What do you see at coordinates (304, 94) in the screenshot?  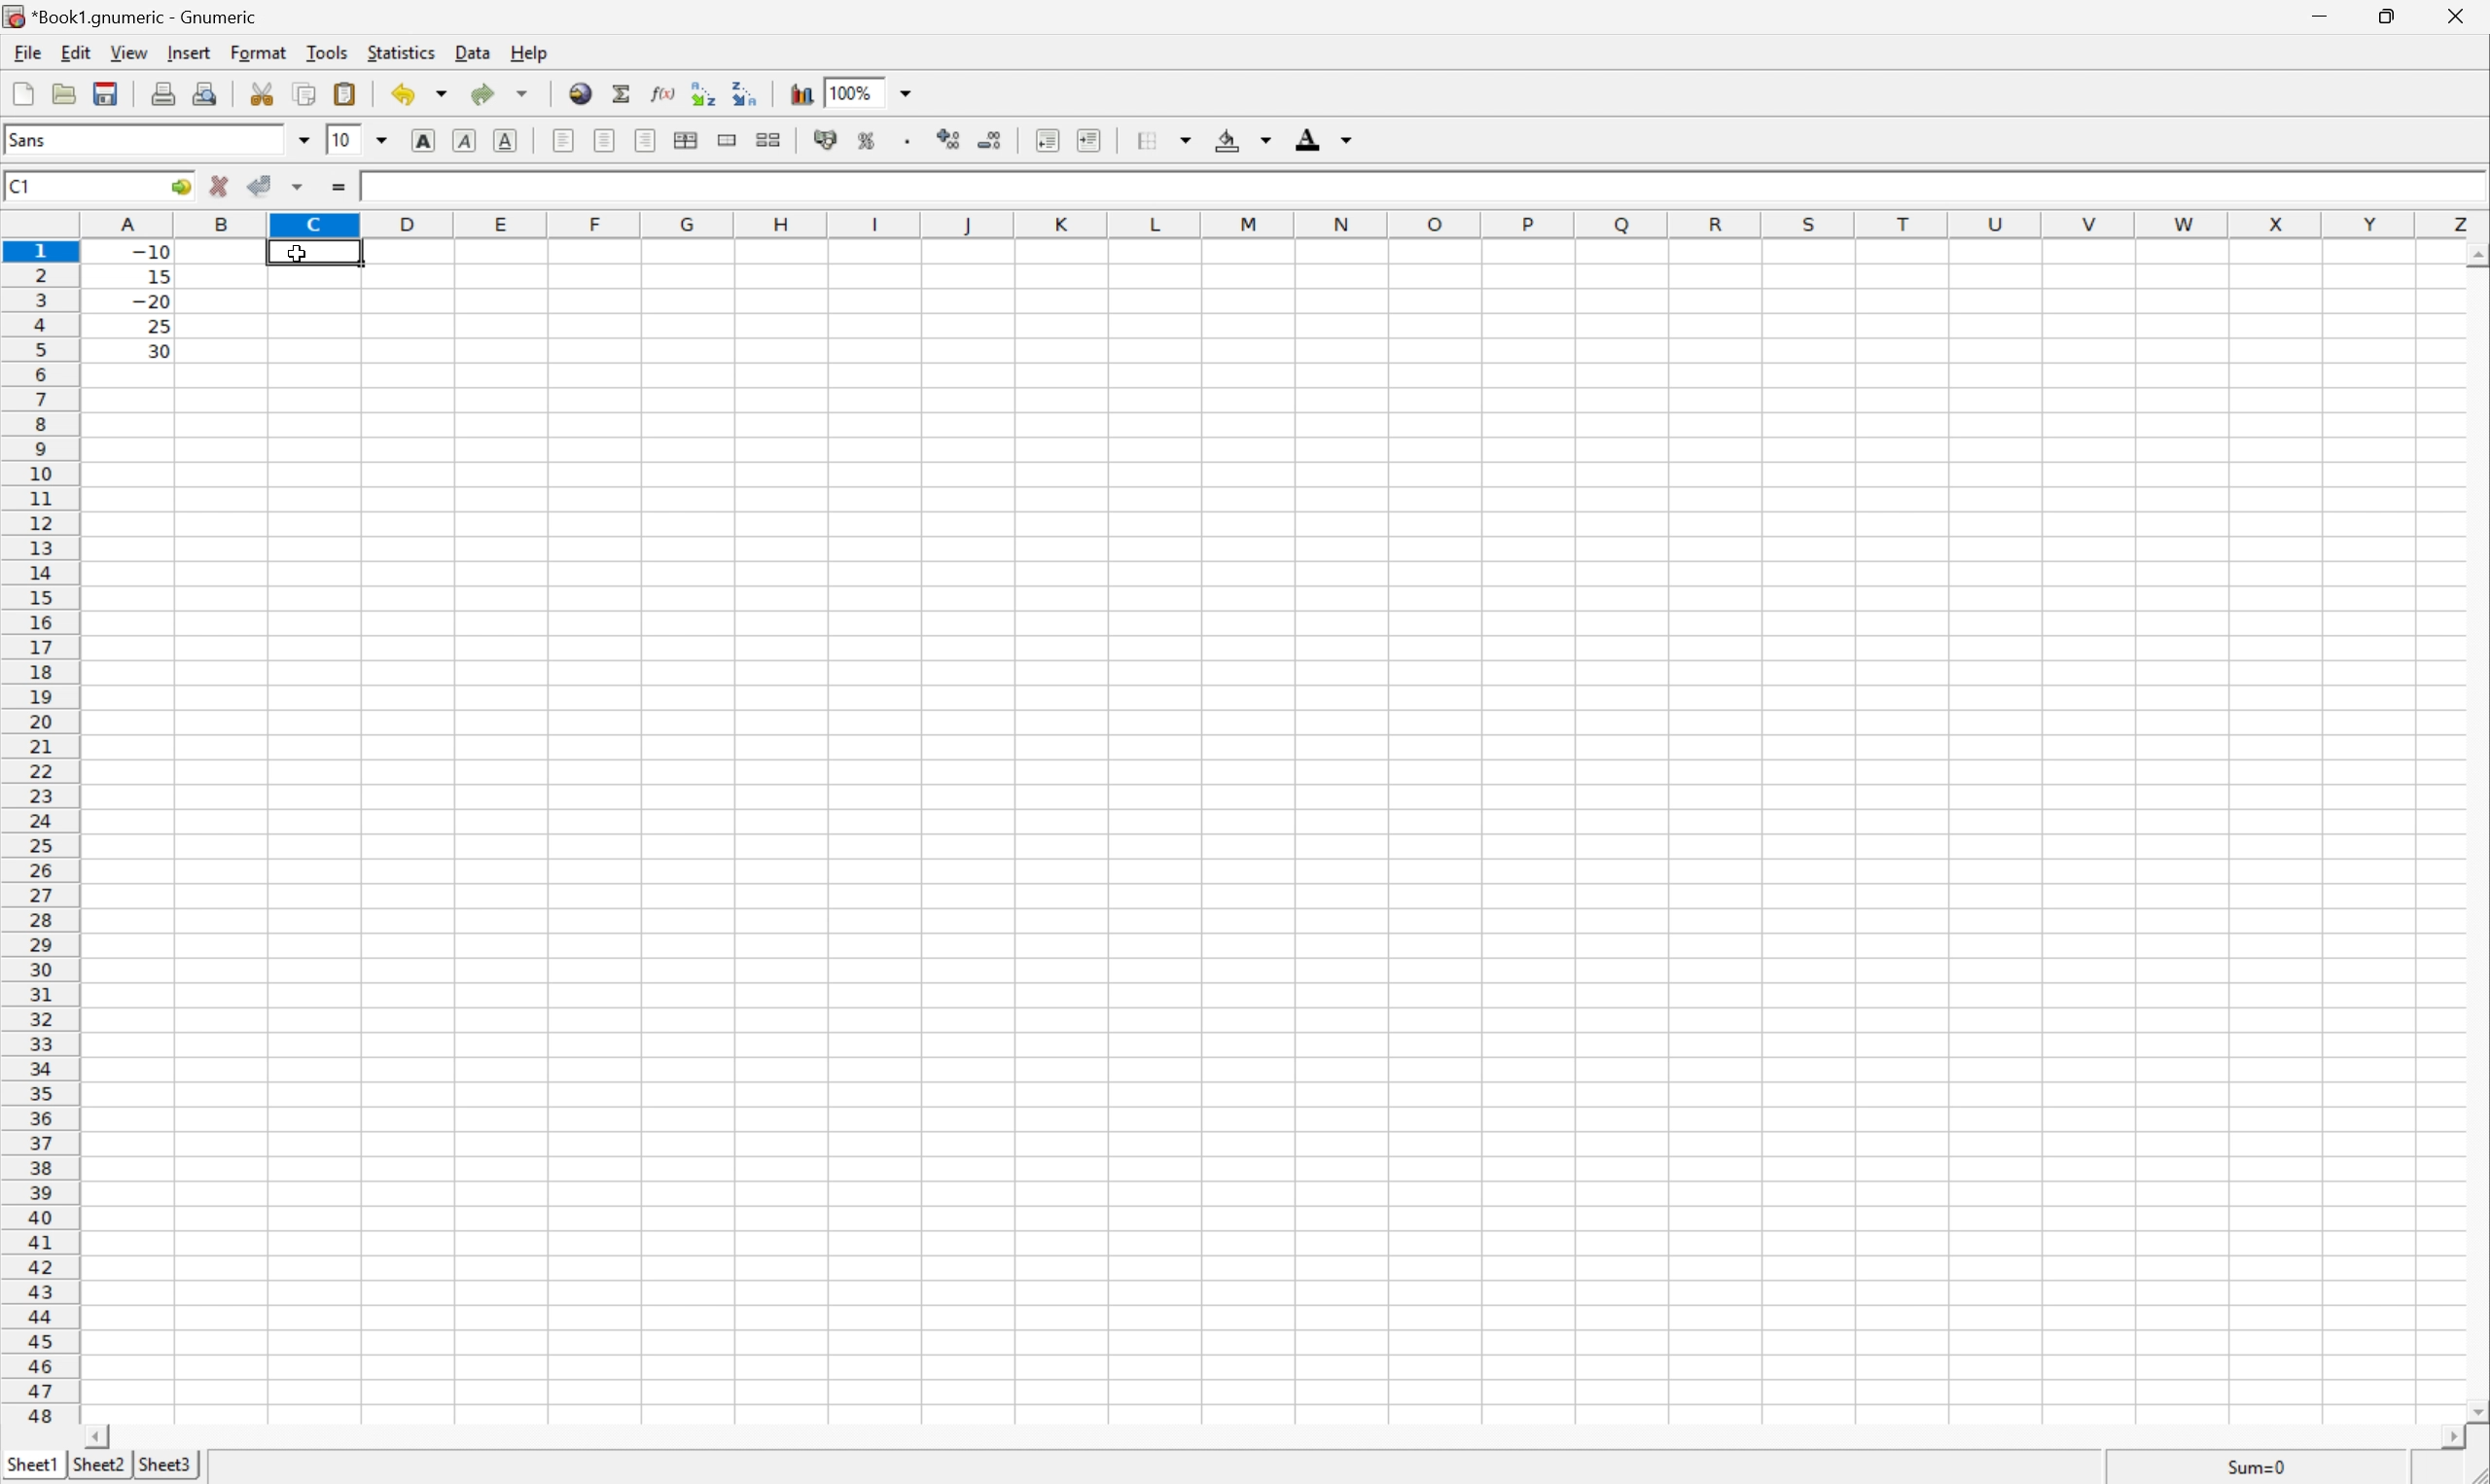 I see `Copy the selection` at bounding box center [304, 94].